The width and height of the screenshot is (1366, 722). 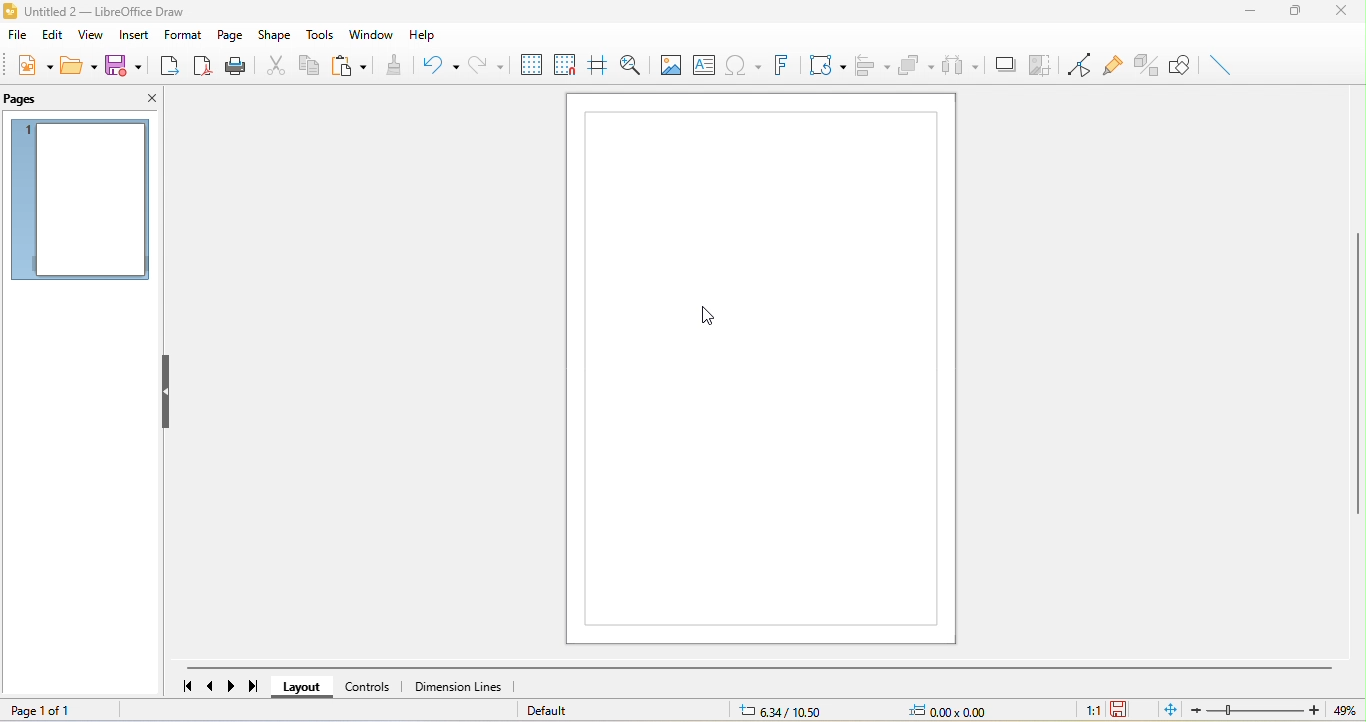 What do you see at coordinates (233, 36) in the screenshot?
I see `page` at bounding box center [233, 36].